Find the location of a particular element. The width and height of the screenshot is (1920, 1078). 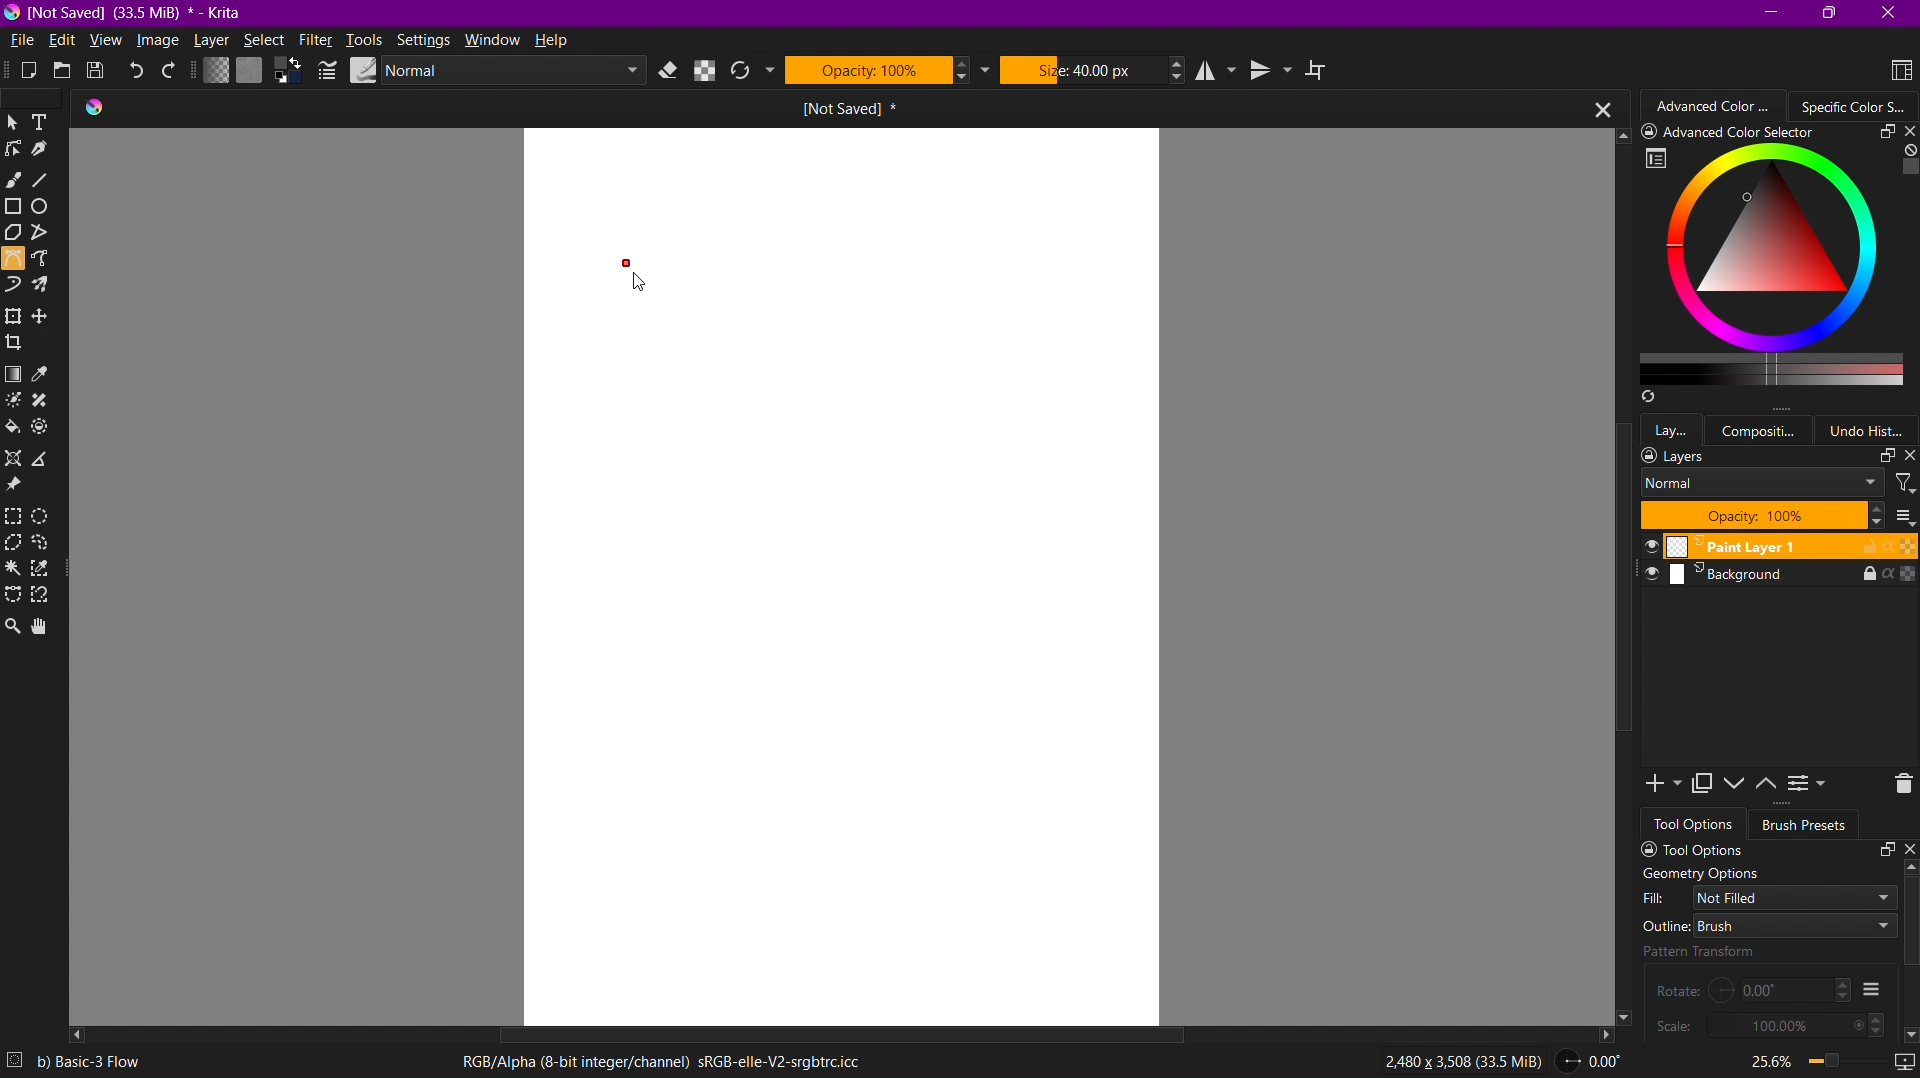

Delete Layer or Mask is located at coordinates (1896, 785).